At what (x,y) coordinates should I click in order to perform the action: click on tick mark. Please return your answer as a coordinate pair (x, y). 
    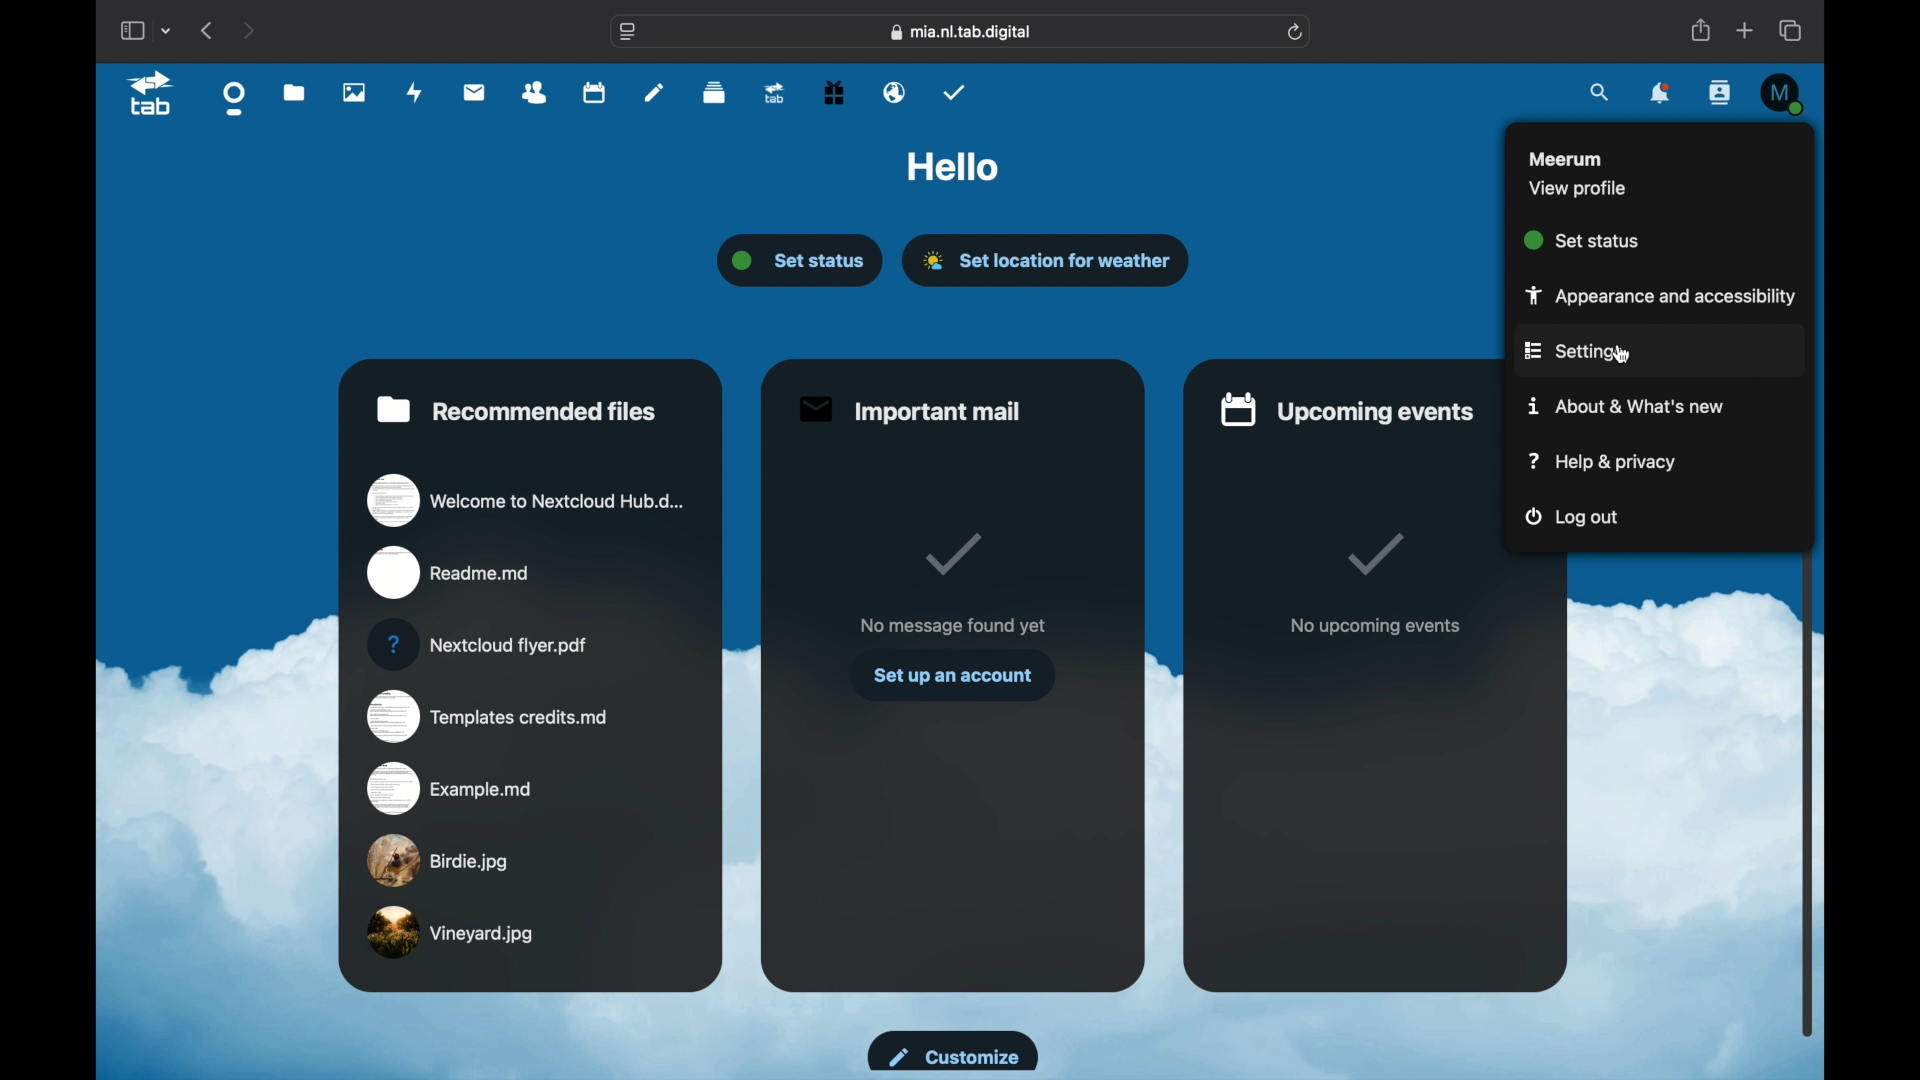
    Looking at the image, I should click on (1378, 556).